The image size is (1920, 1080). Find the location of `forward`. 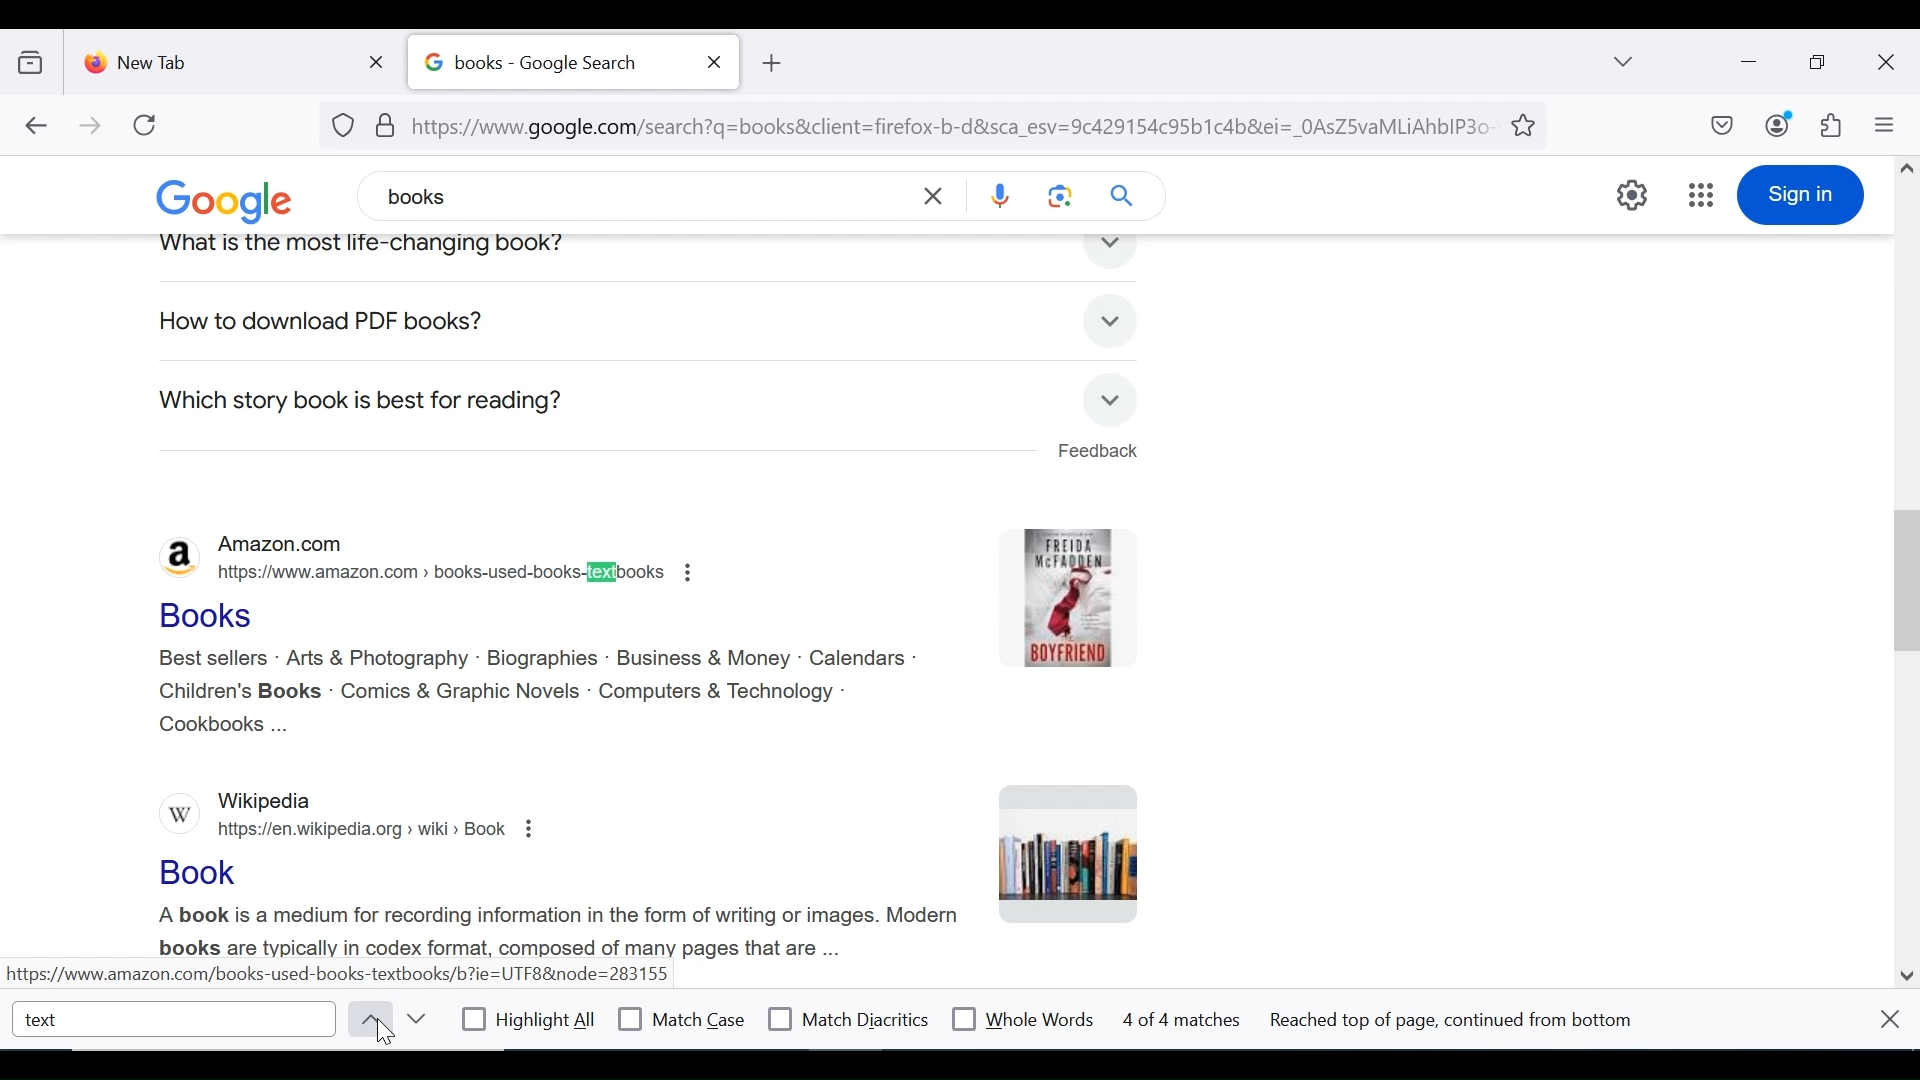

forward is located at coordinates (91, 127).